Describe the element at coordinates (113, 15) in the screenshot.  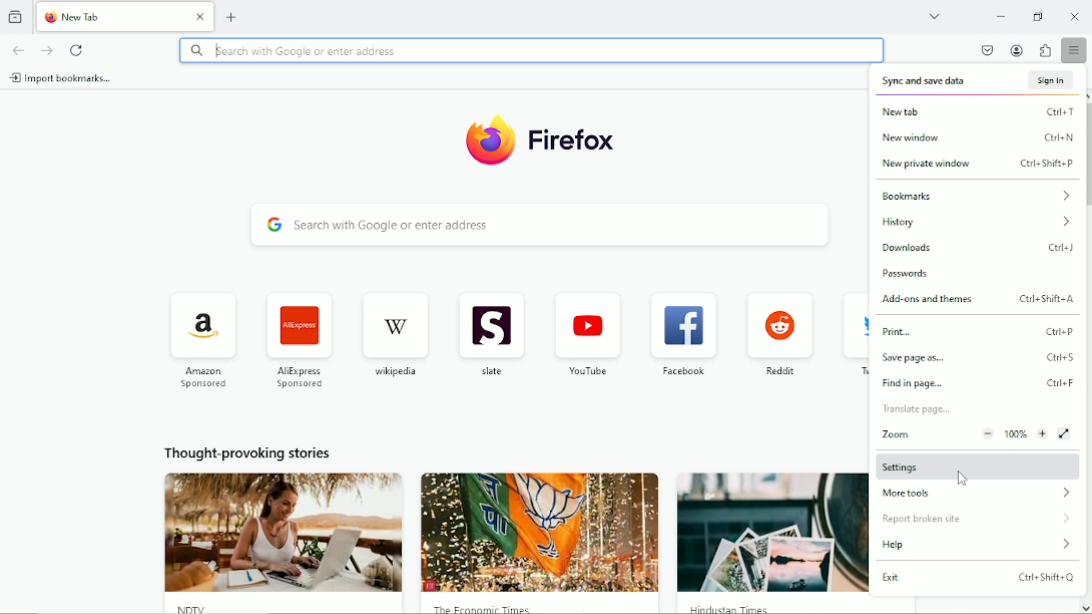
I see `New Tab` at that location.